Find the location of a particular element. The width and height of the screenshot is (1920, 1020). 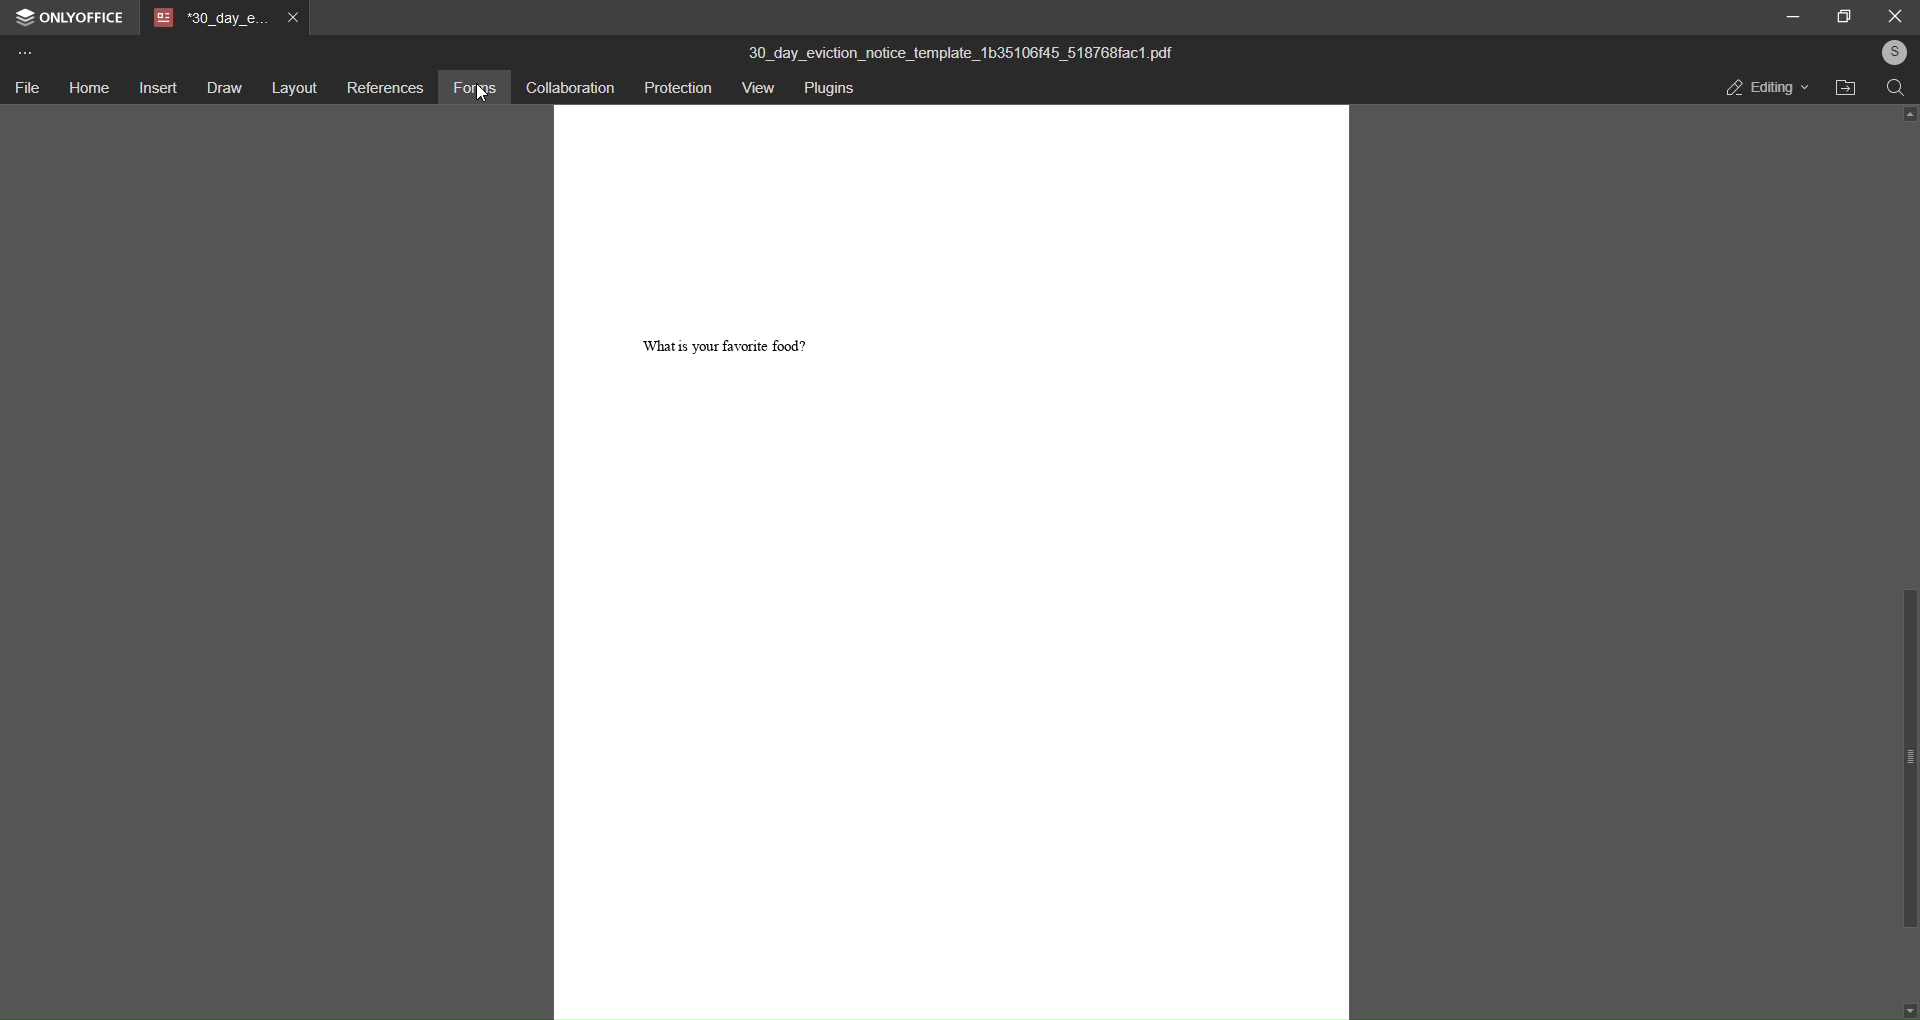

collaboration is located at coordinates (565, 90).